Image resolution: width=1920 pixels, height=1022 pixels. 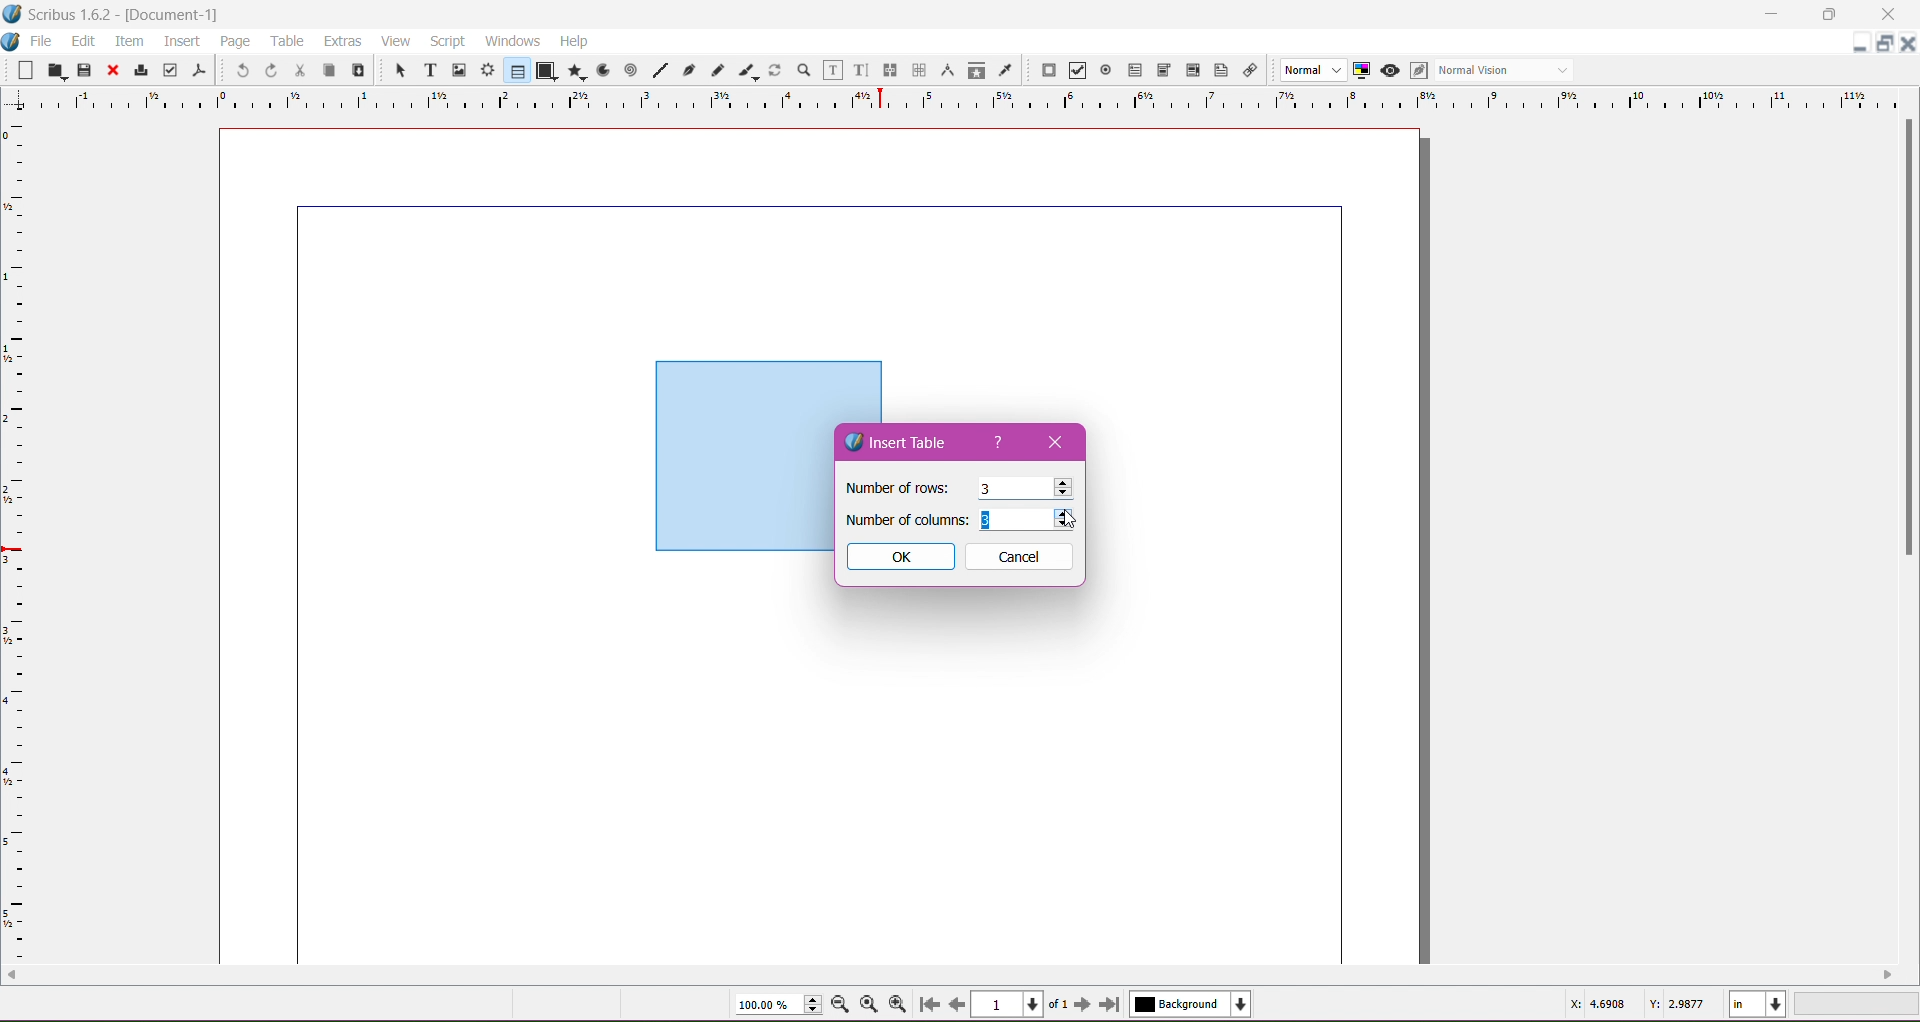 I want to click on Normal   Vision, so click(x=1506, y=69).